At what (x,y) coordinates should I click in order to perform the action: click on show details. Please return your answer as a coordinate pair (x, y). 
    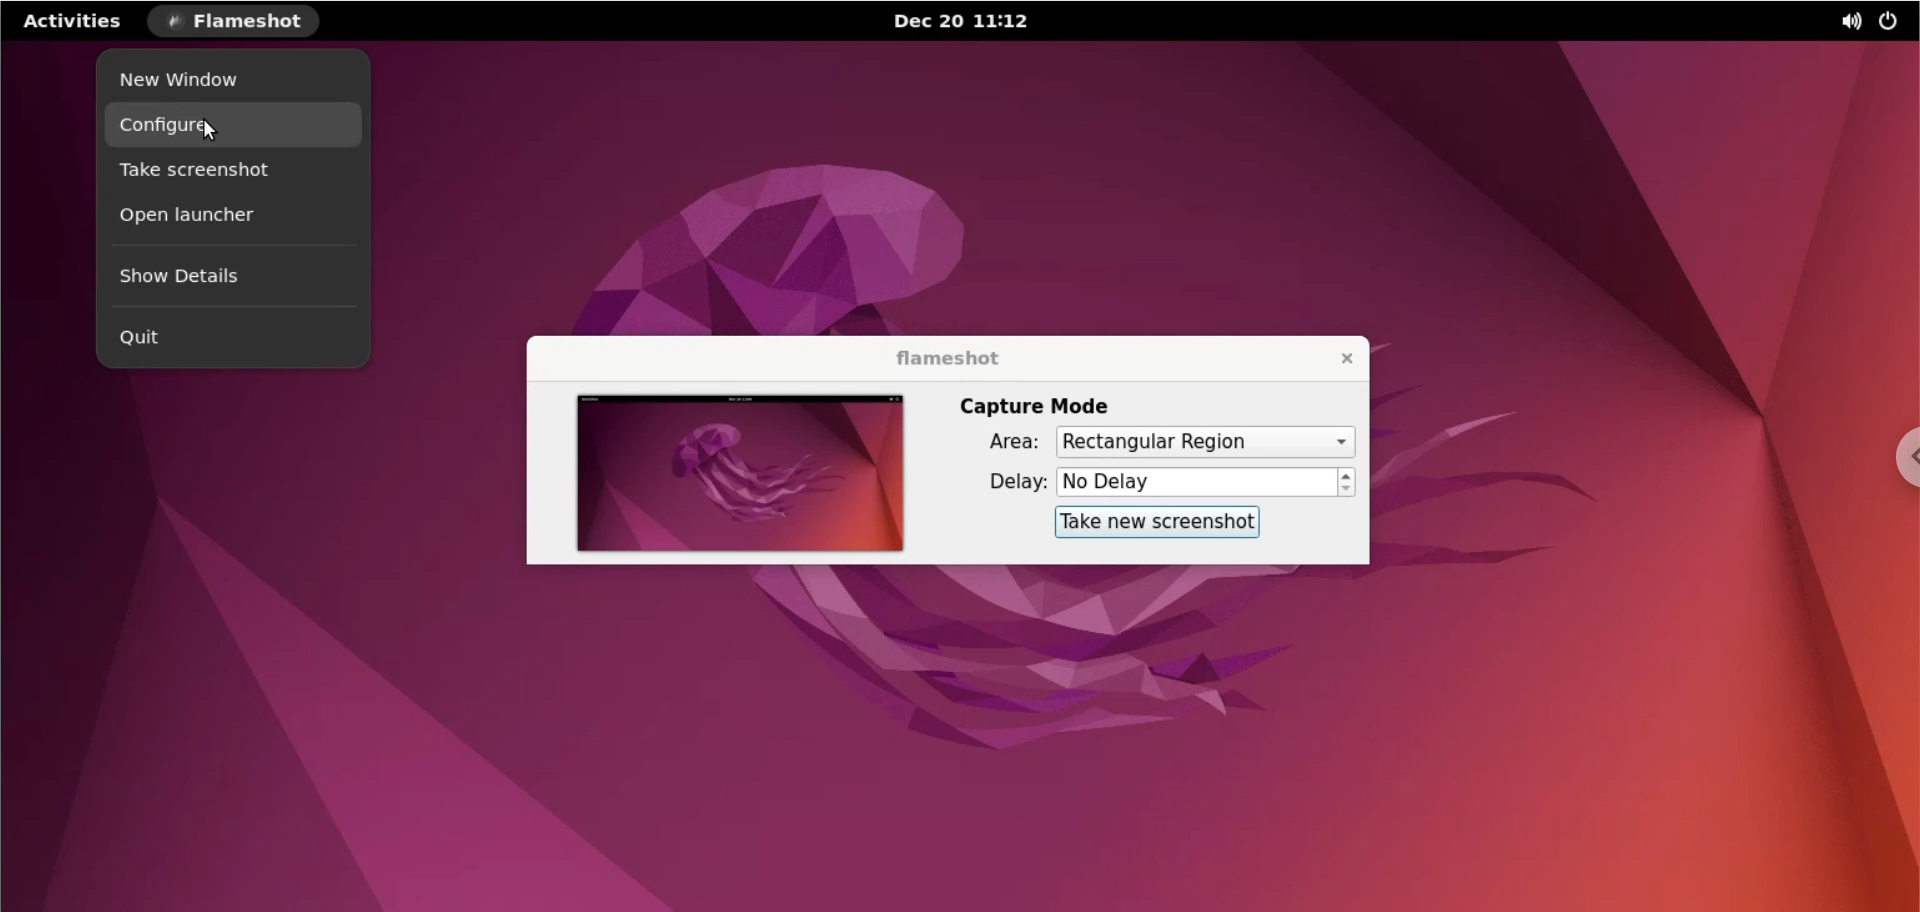
    Looking at the image, I should click on (231, 283).